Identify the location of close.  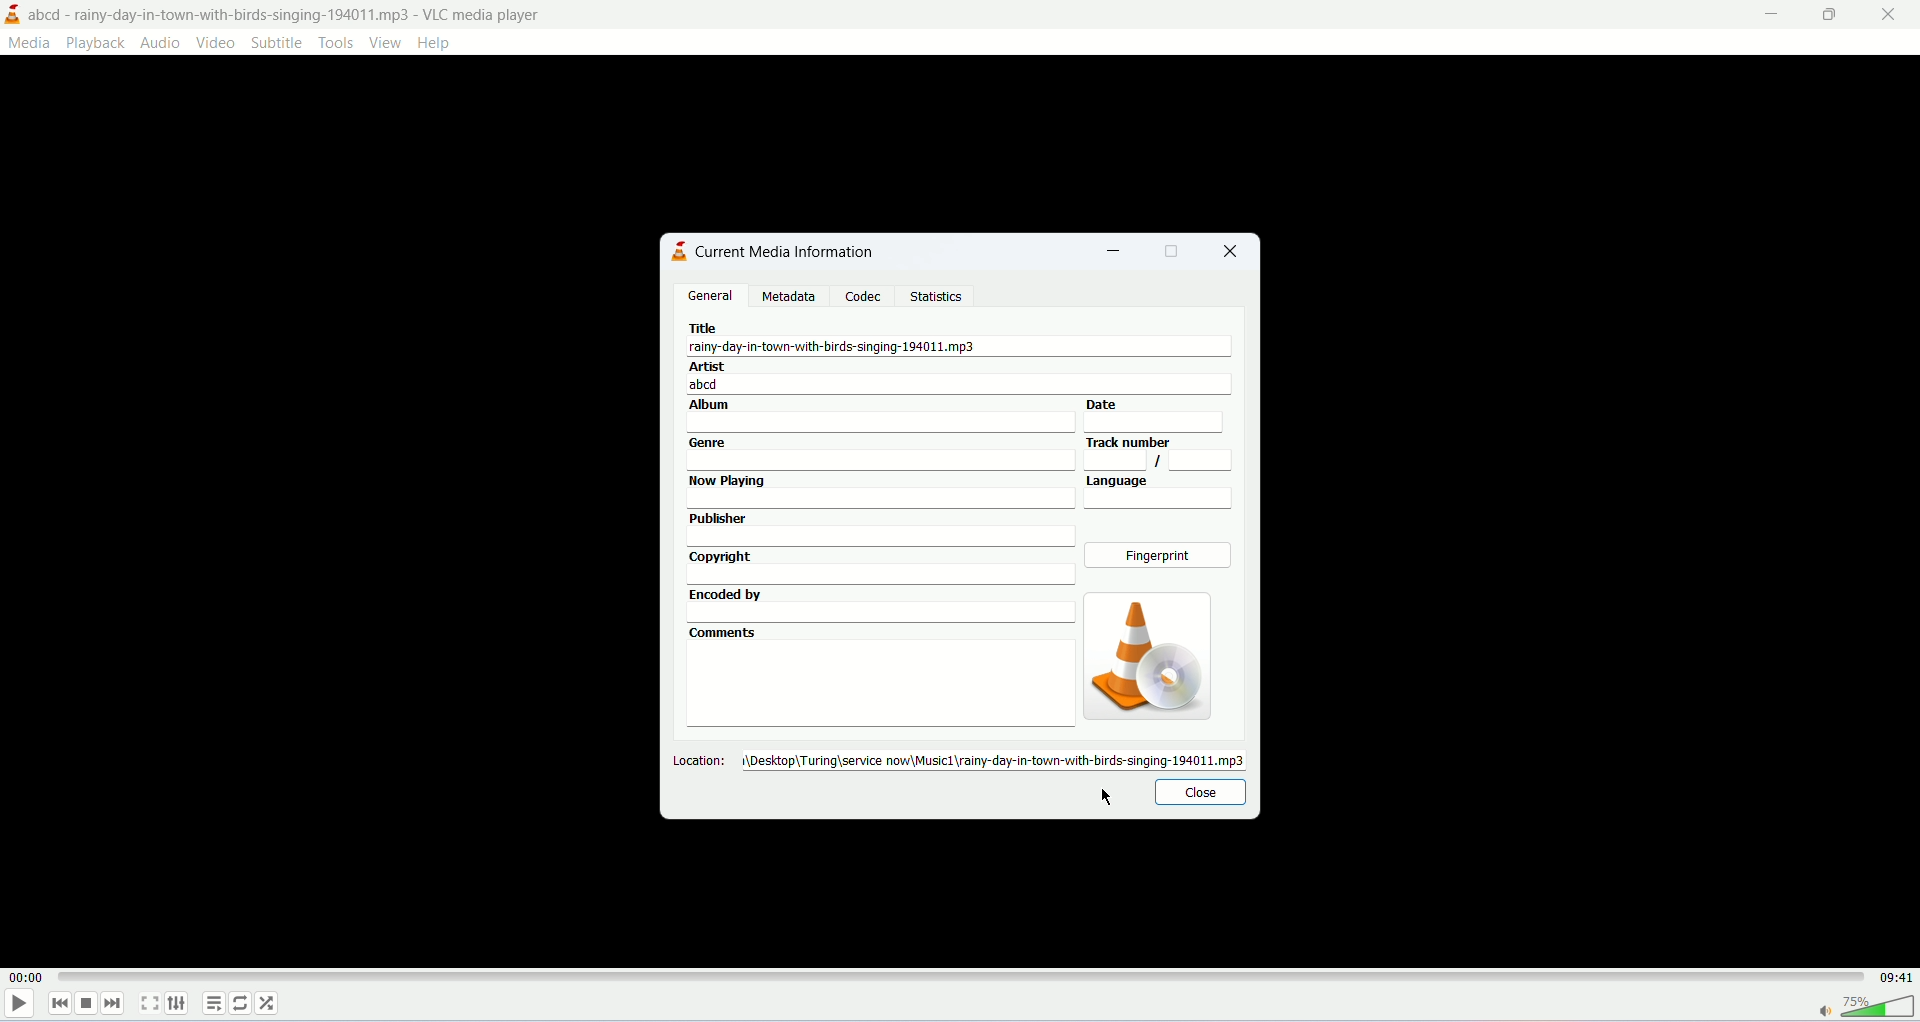
(1237, 251).